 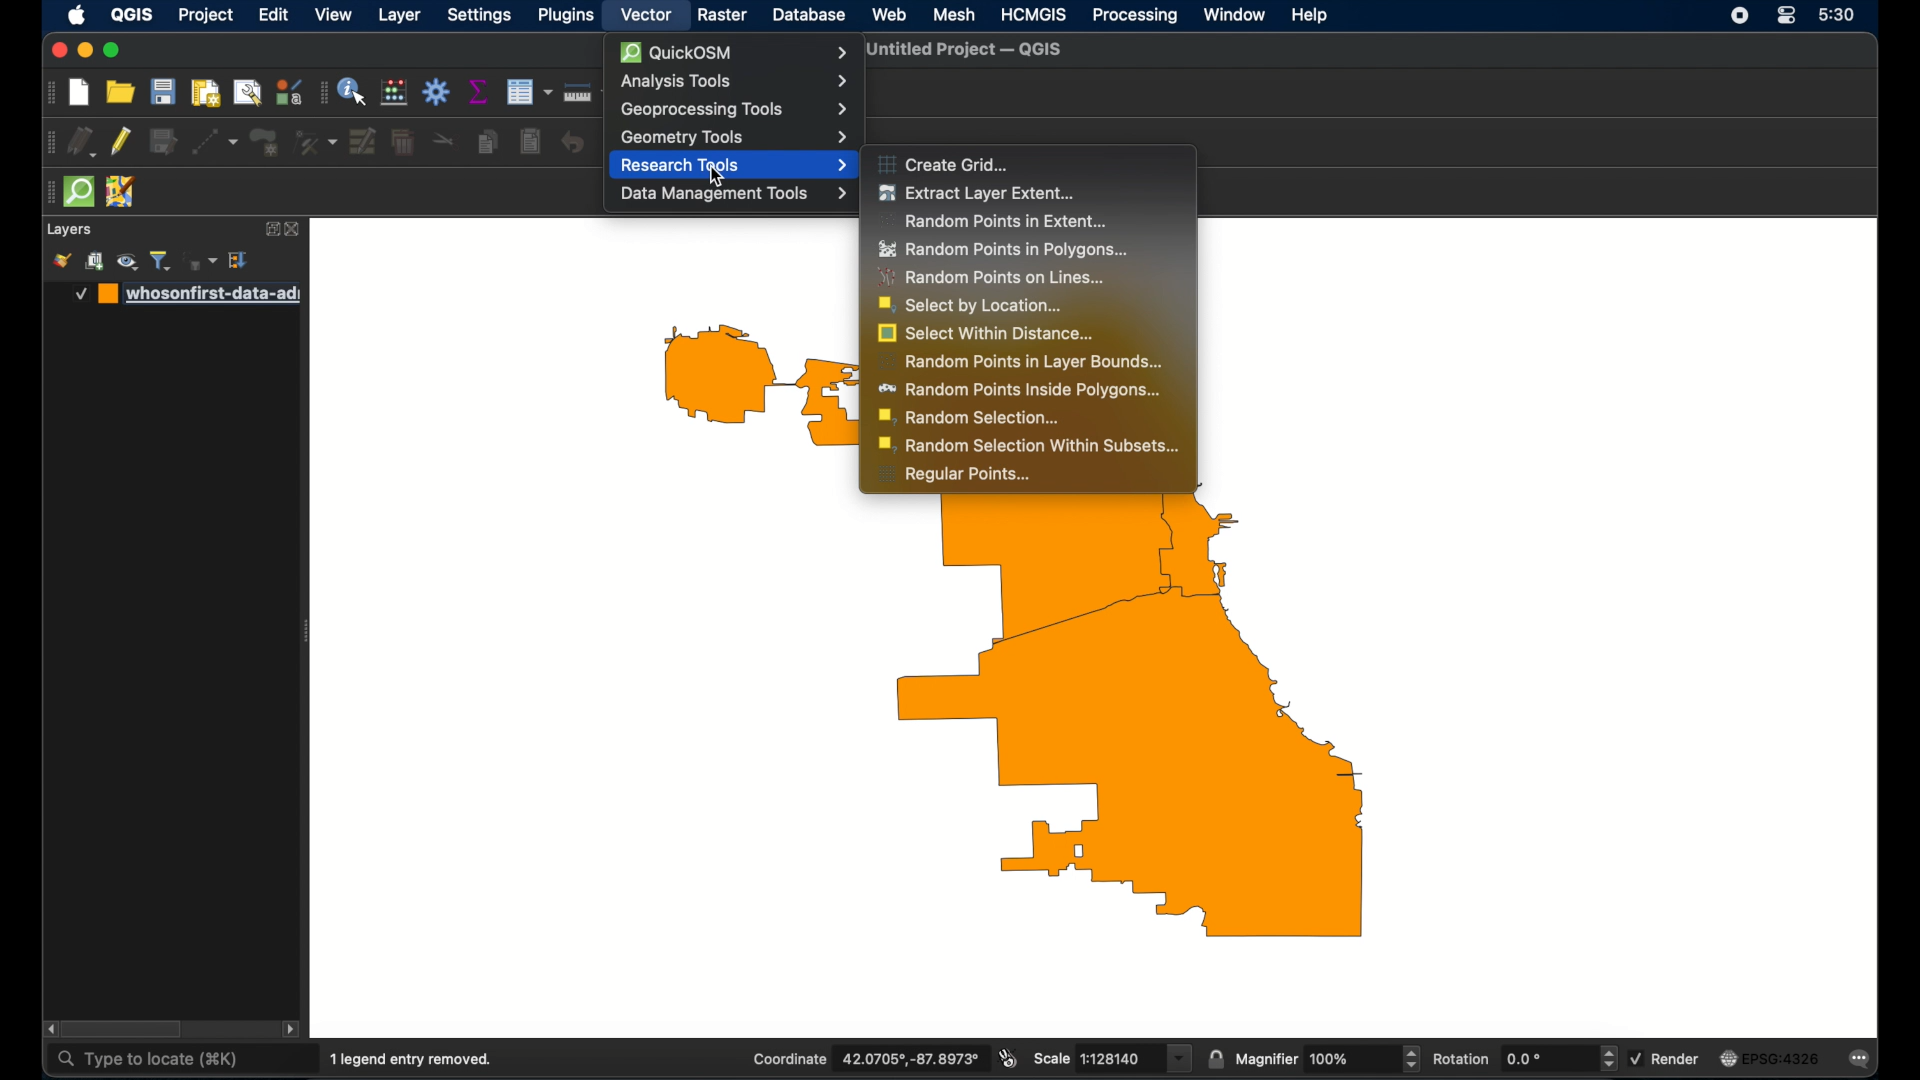 What do you see at coordinates (205, 92) in the screenshot?
I see `print layout` at bounding box center [205, 92].